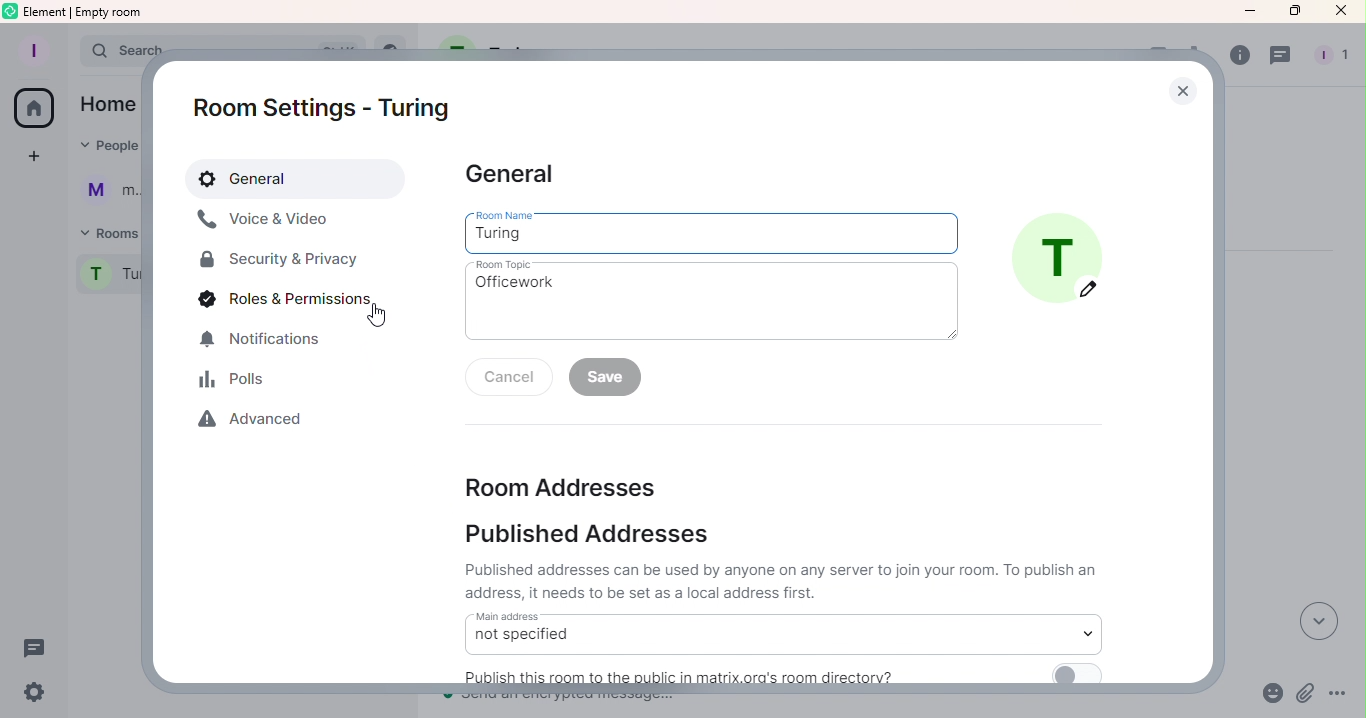 The height and width of the screenshot is (718, 1366). What do you see at coordinates (255, 423) in the screenshot?
I see `Advanced` at bounding box center [255, 423].